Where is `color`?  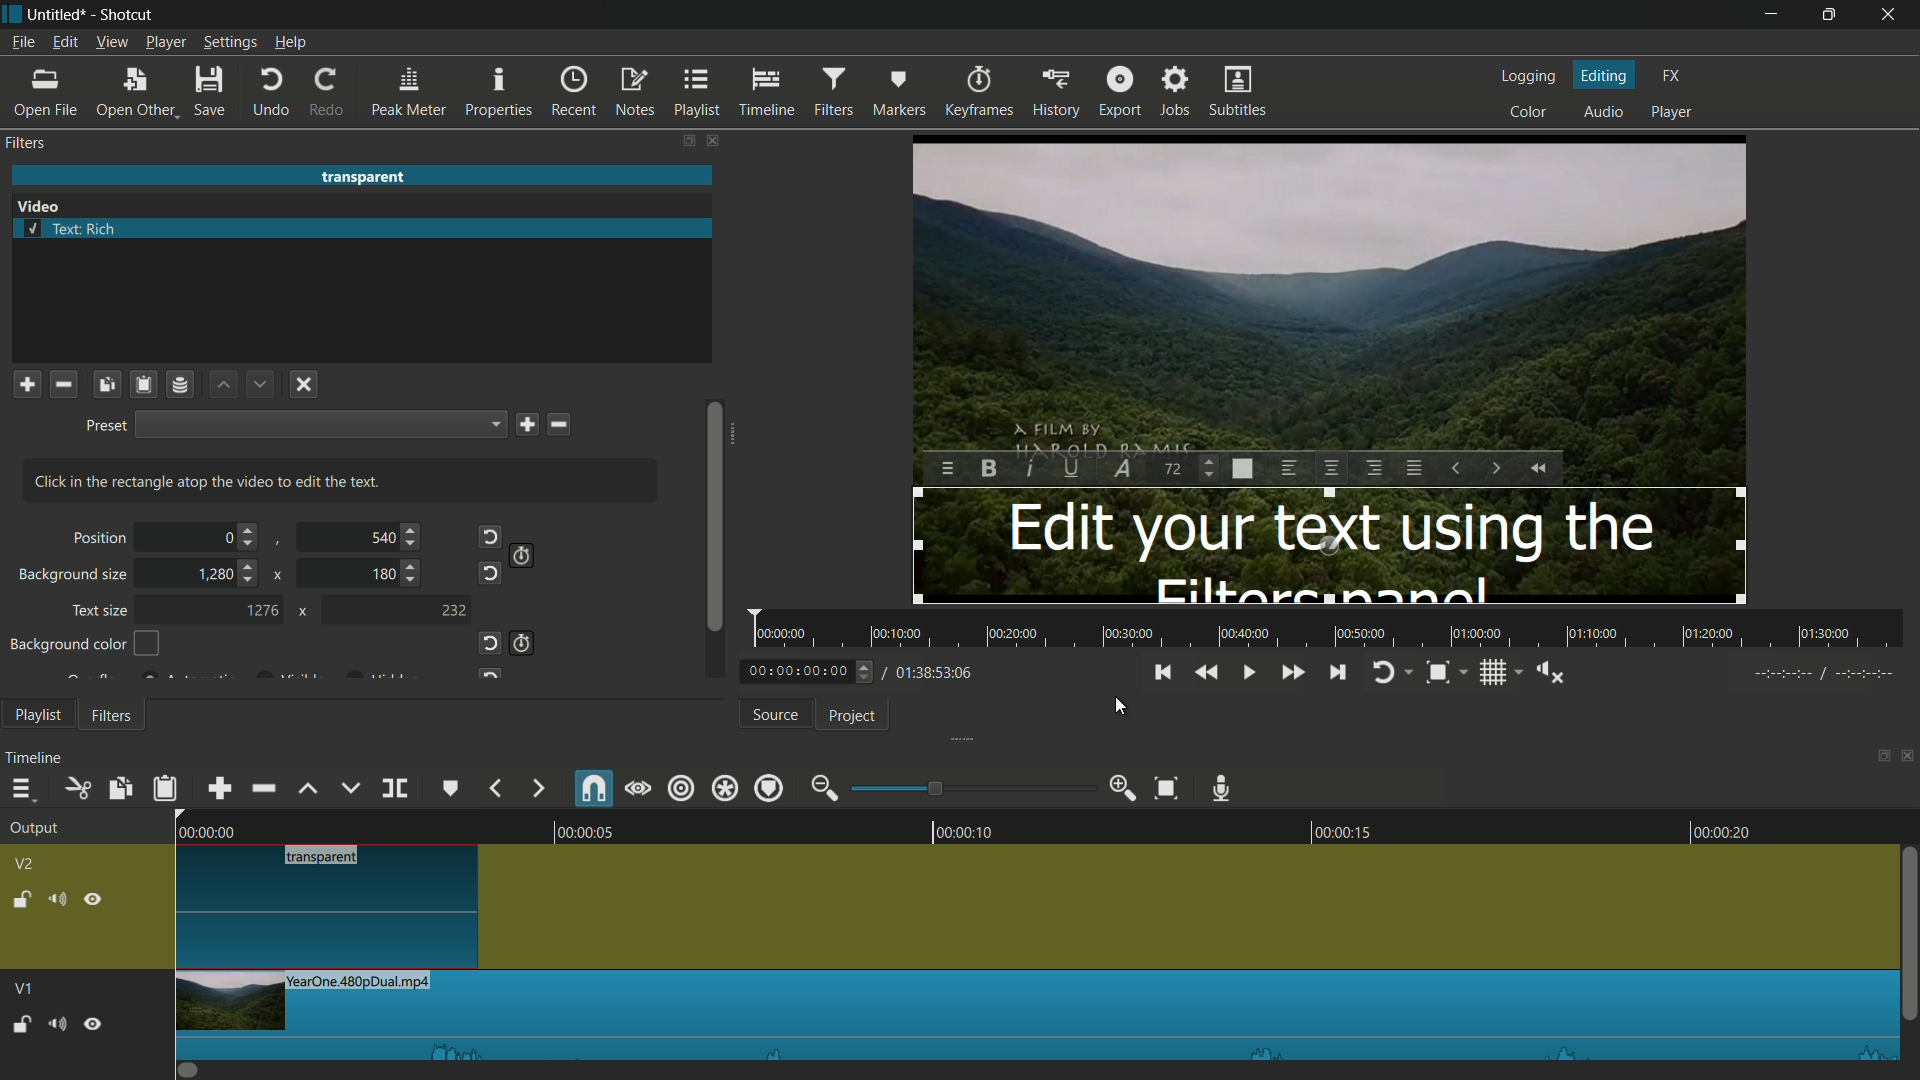
color is located at coordinates (1532, 113).